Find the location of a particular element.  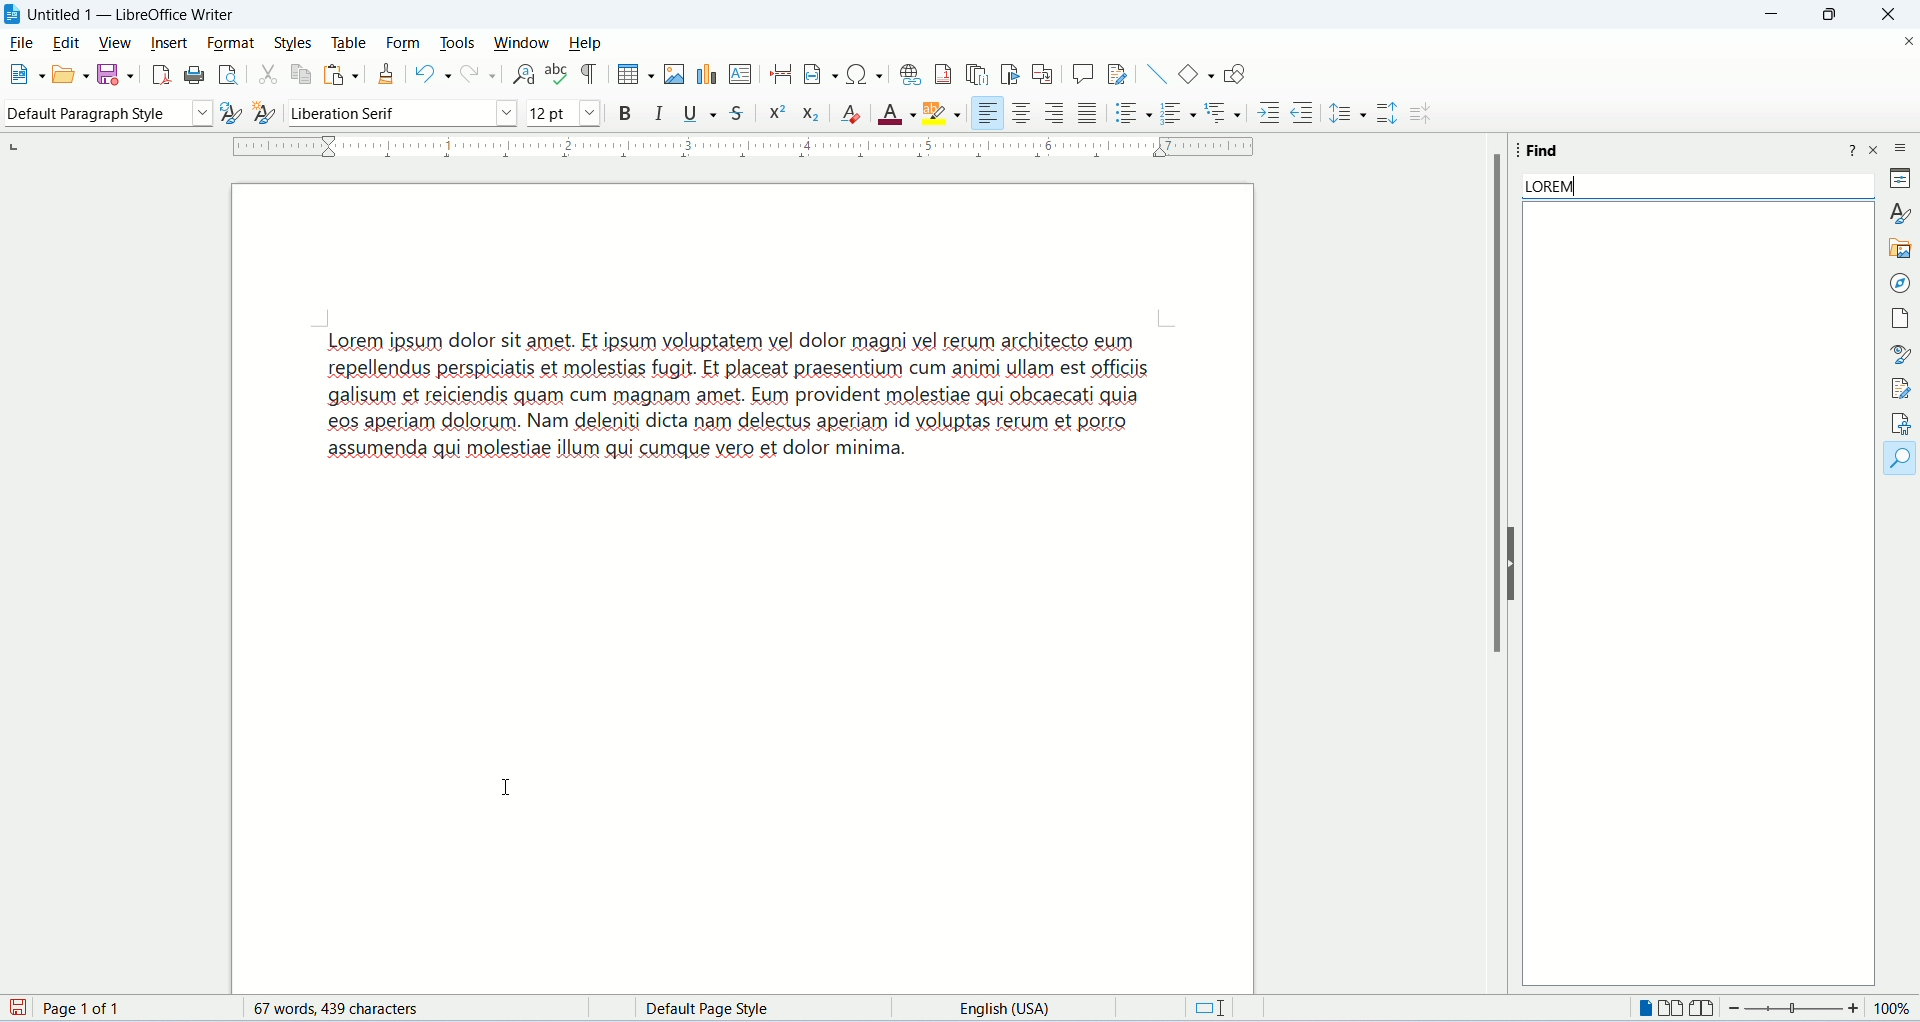

unordered list is located at coordinates (1123, 112).